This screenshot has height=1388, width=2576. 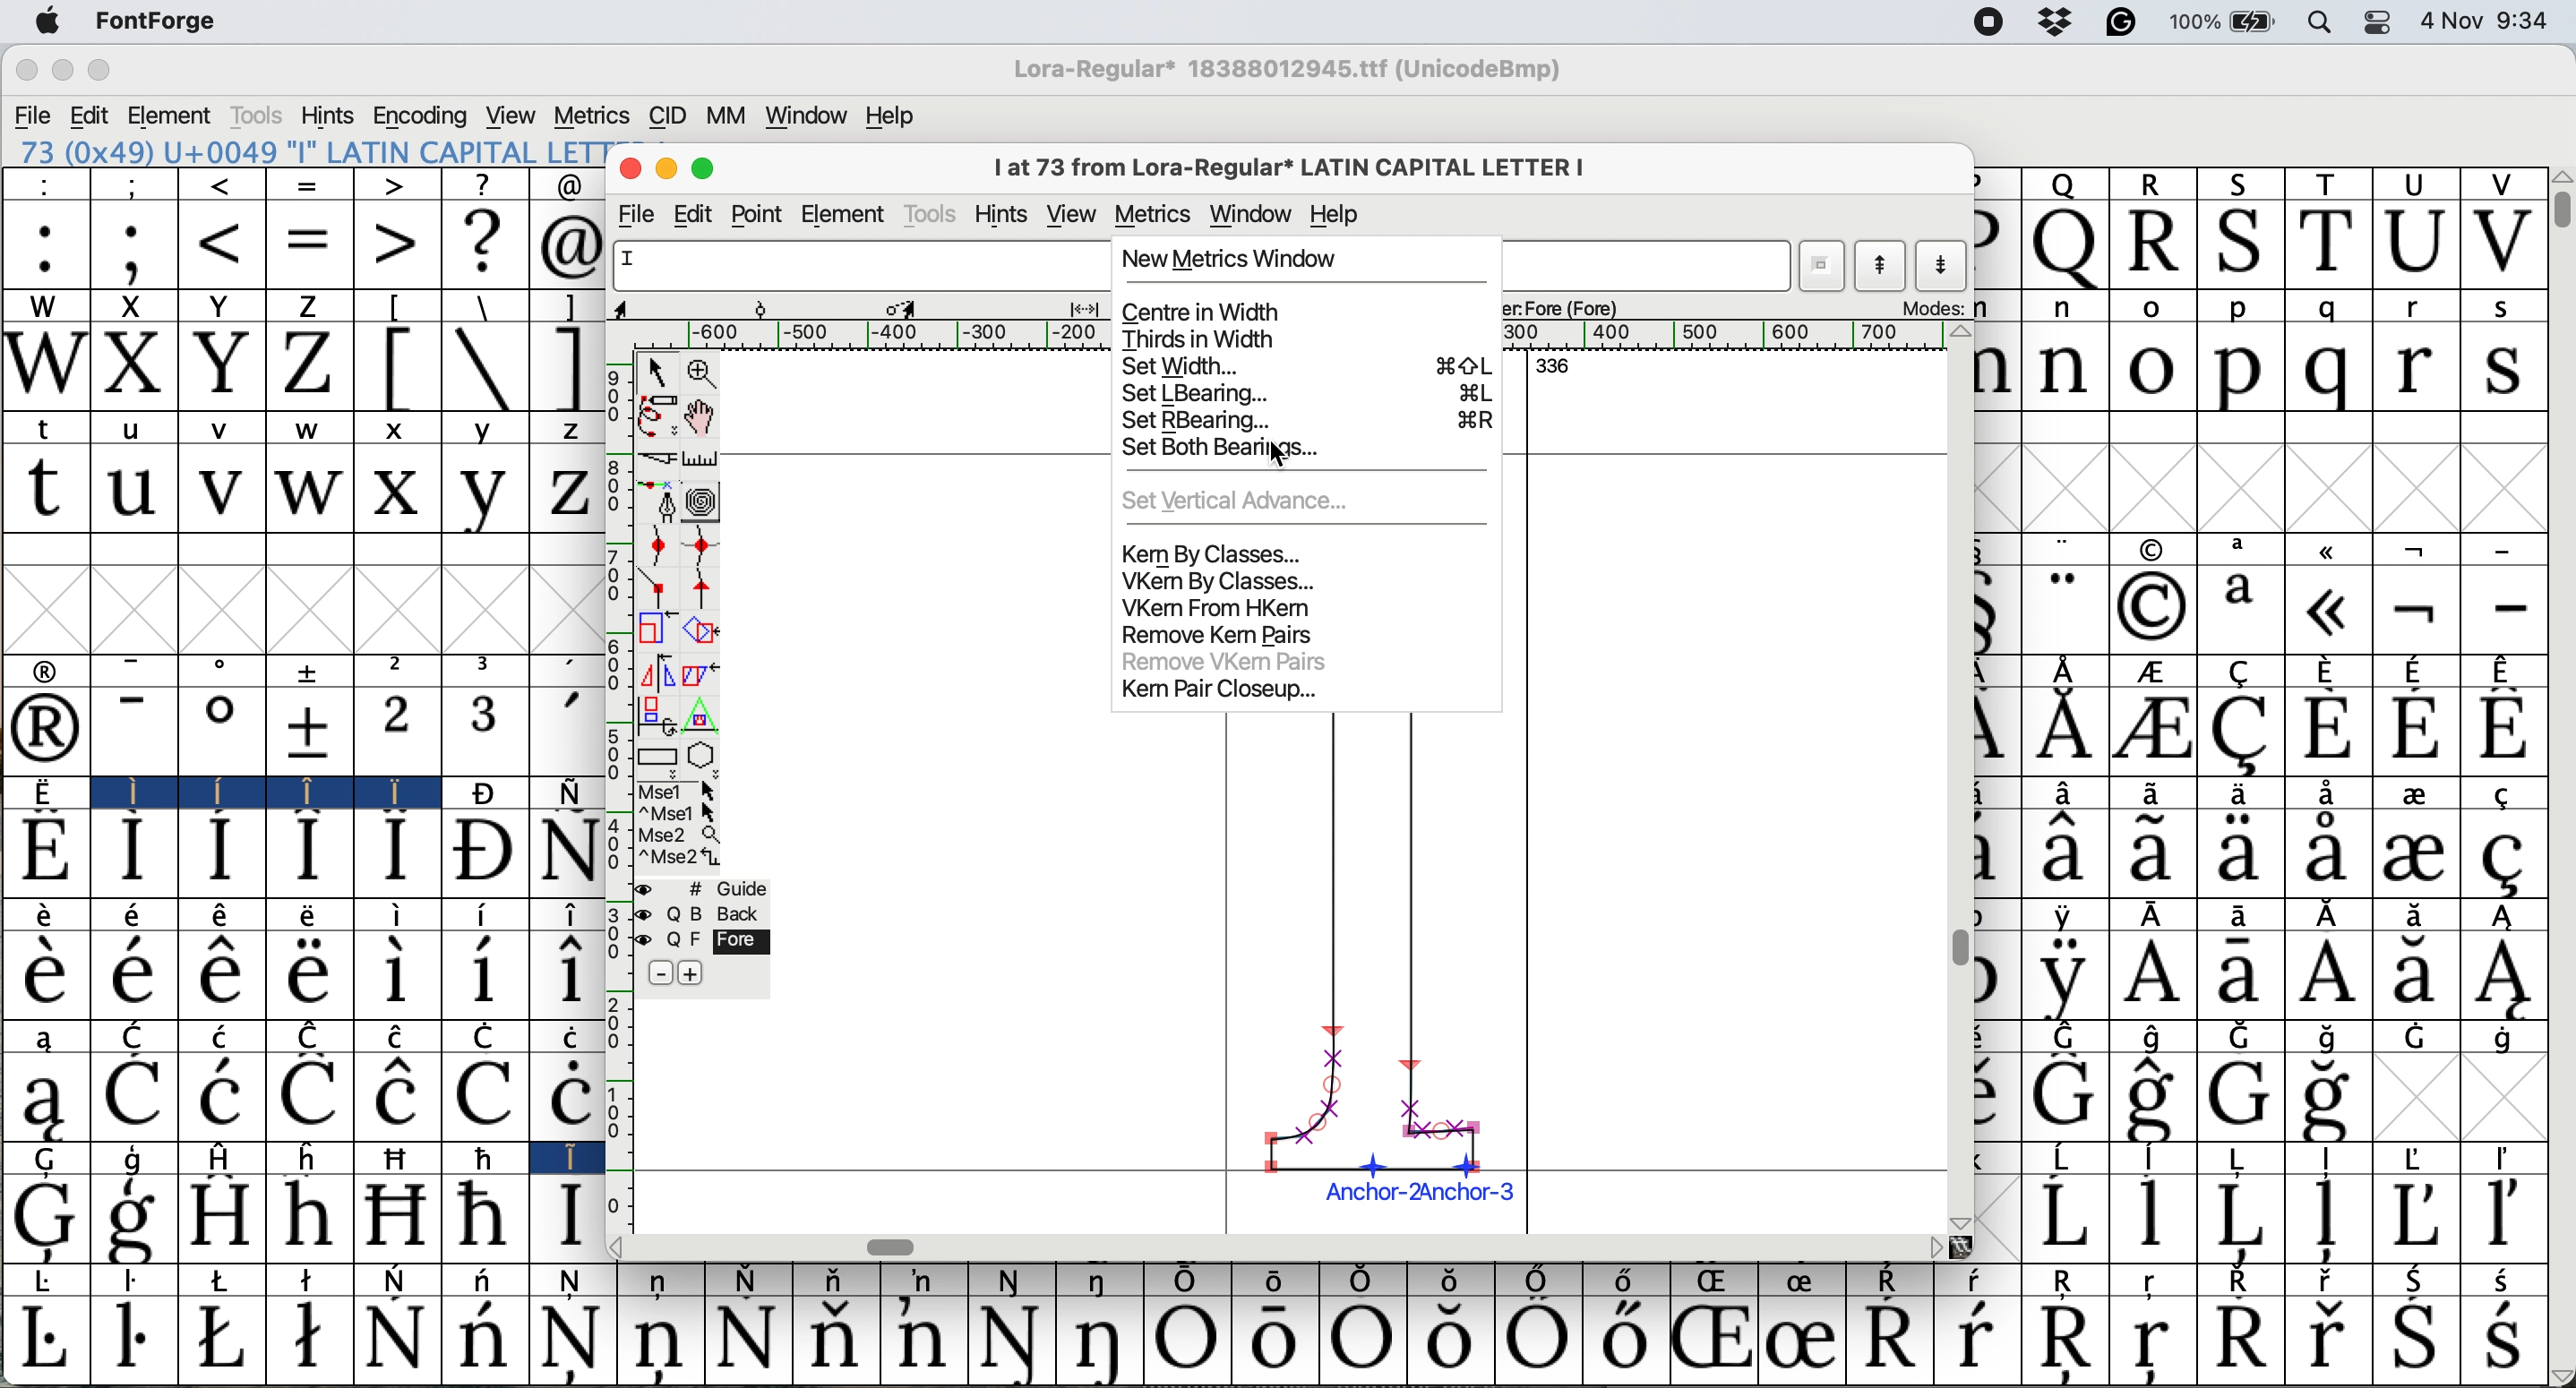 I want to click on vertical scroll bar, so click(x=1961, y=946).